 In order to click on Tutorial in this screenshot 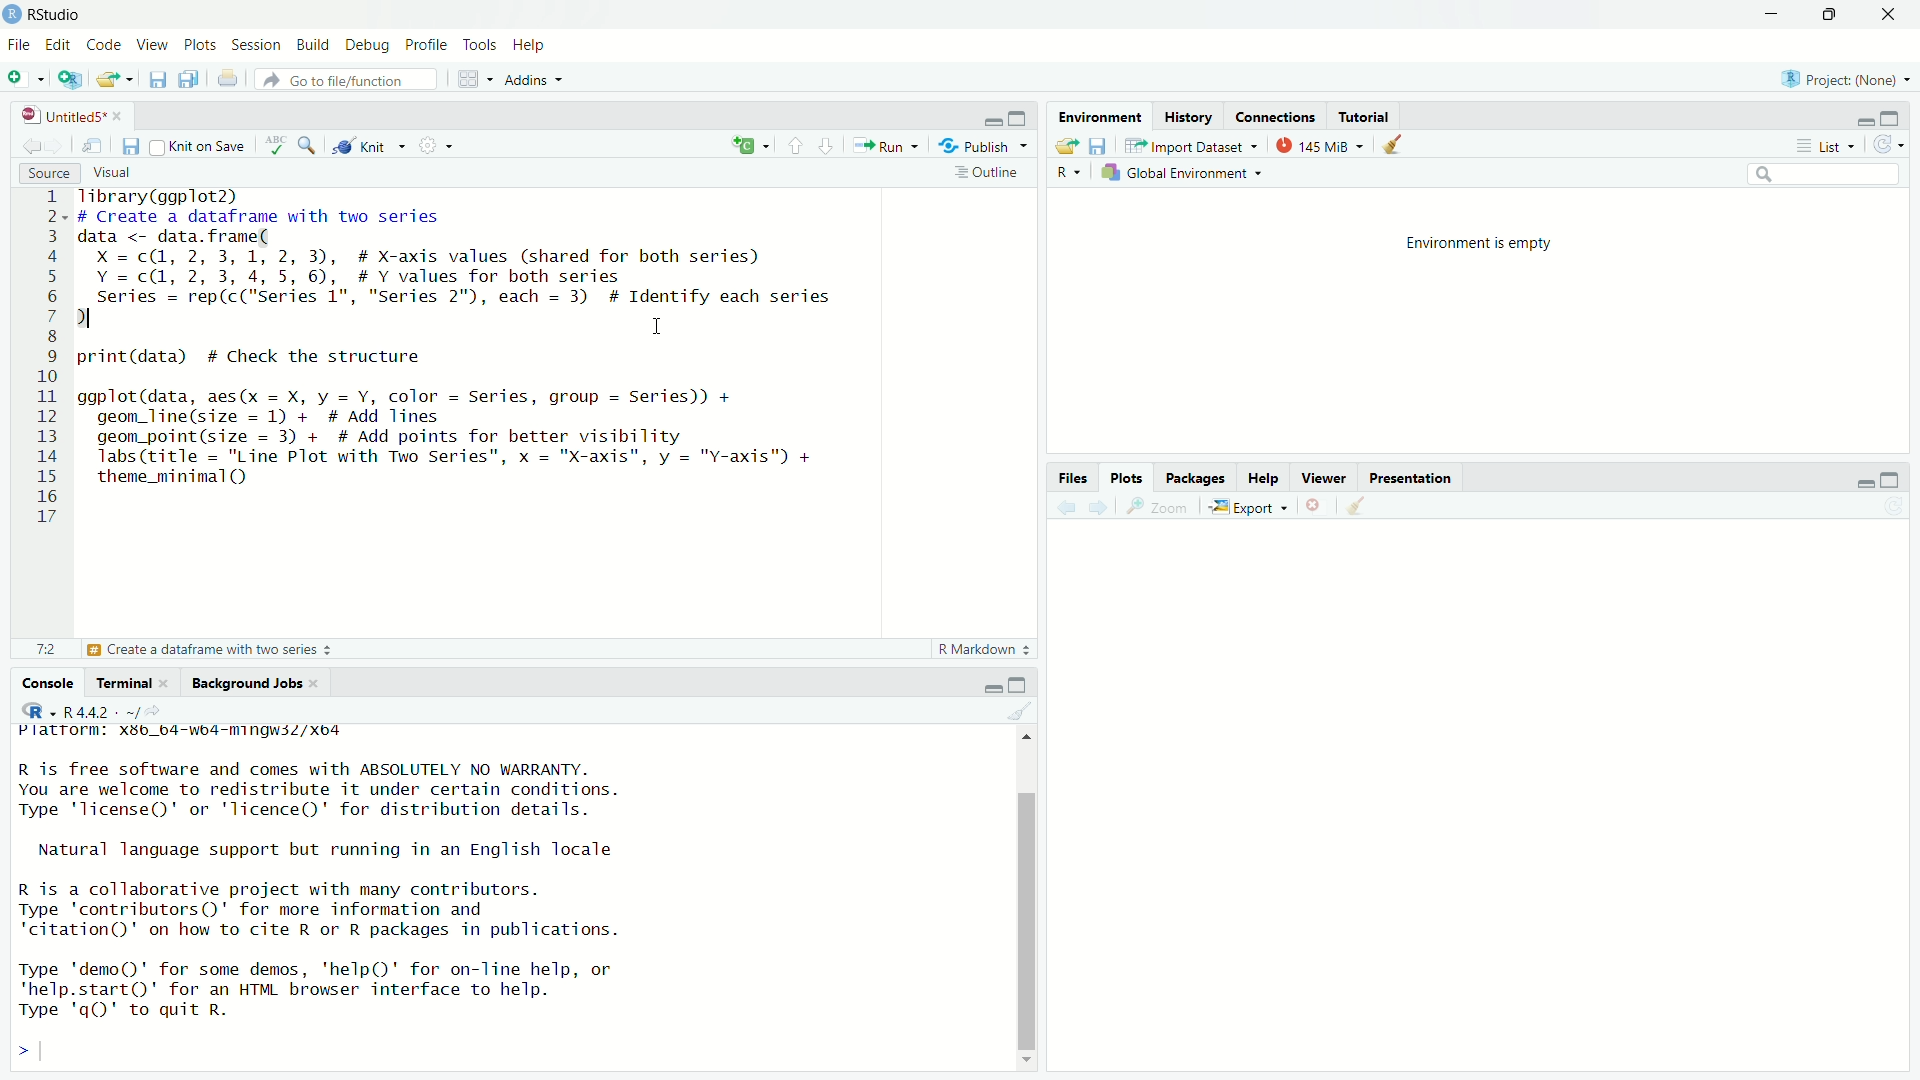, I will do `click(1362, 115)`.